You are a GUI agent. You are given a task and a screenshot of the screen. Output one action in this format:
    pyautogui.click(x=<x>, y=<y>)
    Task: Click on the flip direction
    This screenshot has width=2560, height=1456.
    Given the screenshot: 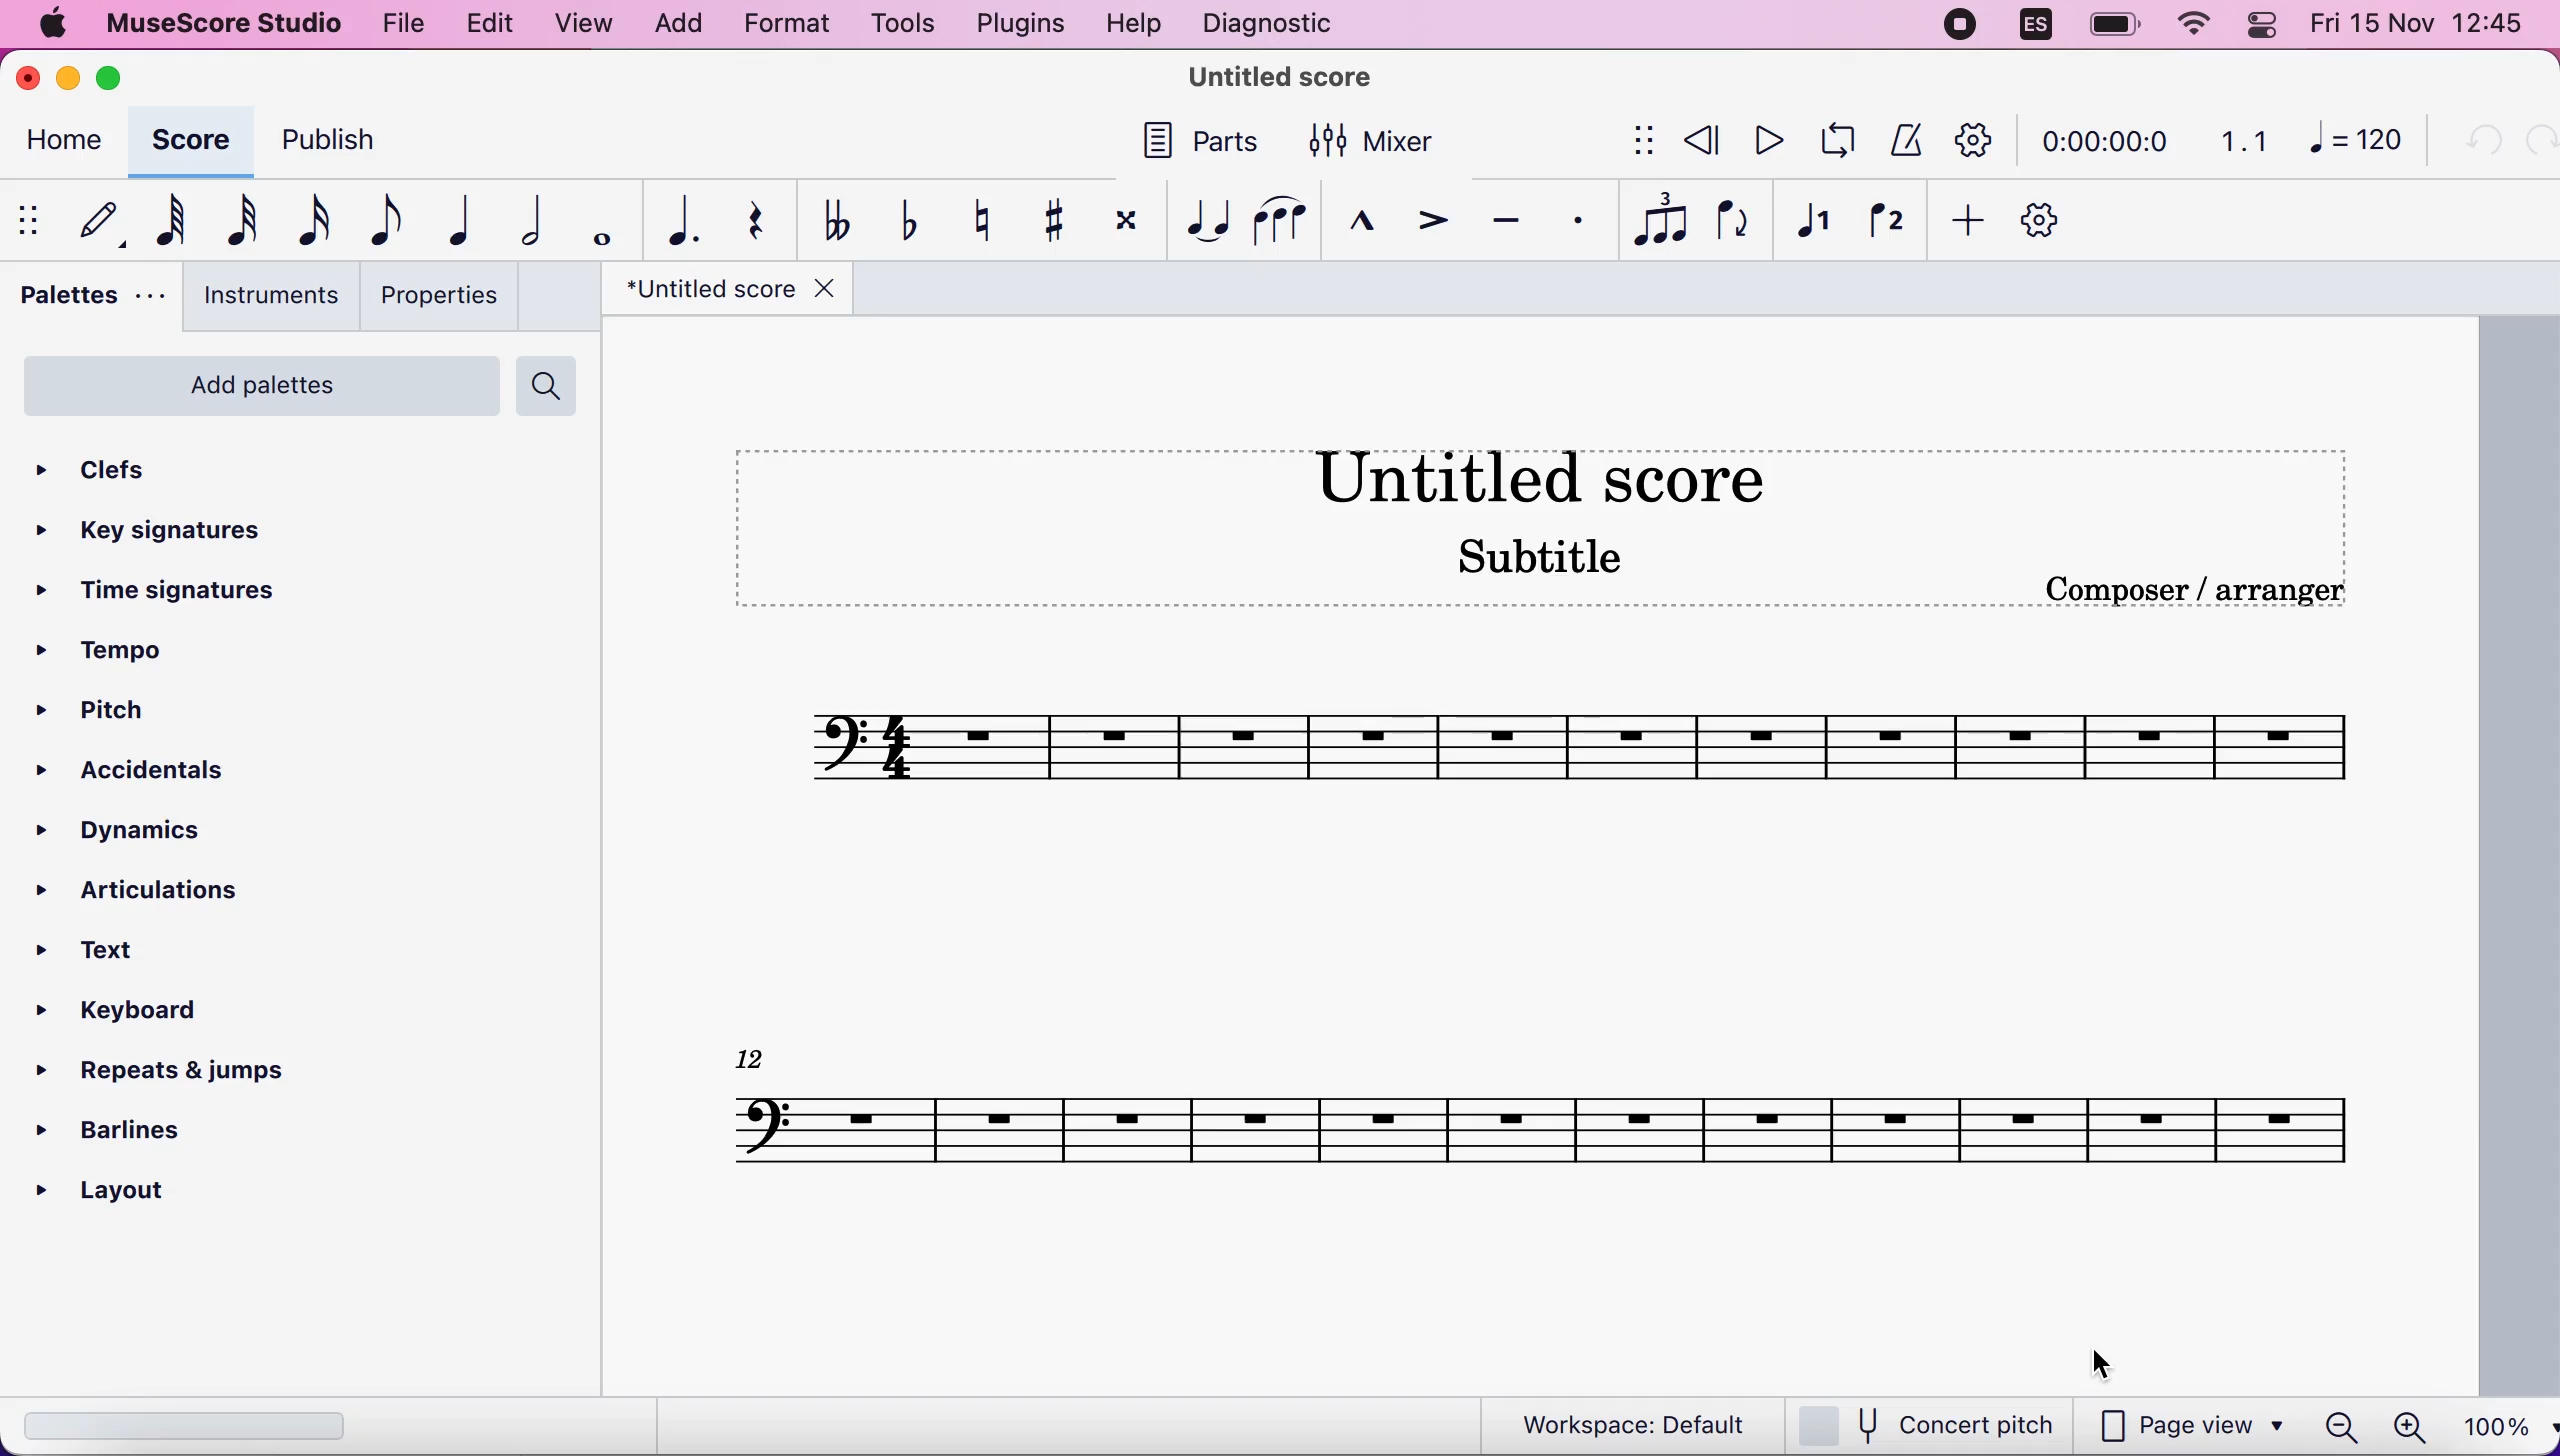 What is the action you would take?
    pyautogui.click(x=1734, y=217)
    